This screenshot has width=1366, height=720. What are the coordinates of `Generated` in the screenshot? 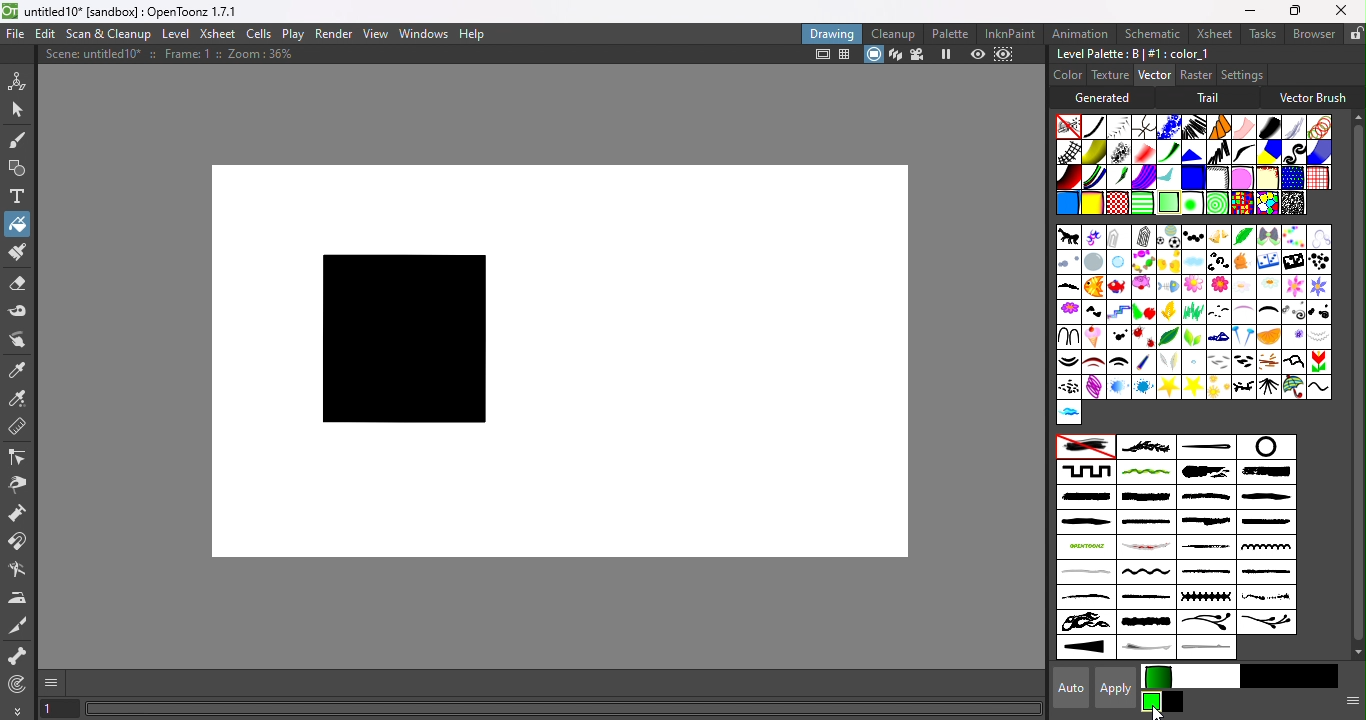 It's located at (1107, 97).